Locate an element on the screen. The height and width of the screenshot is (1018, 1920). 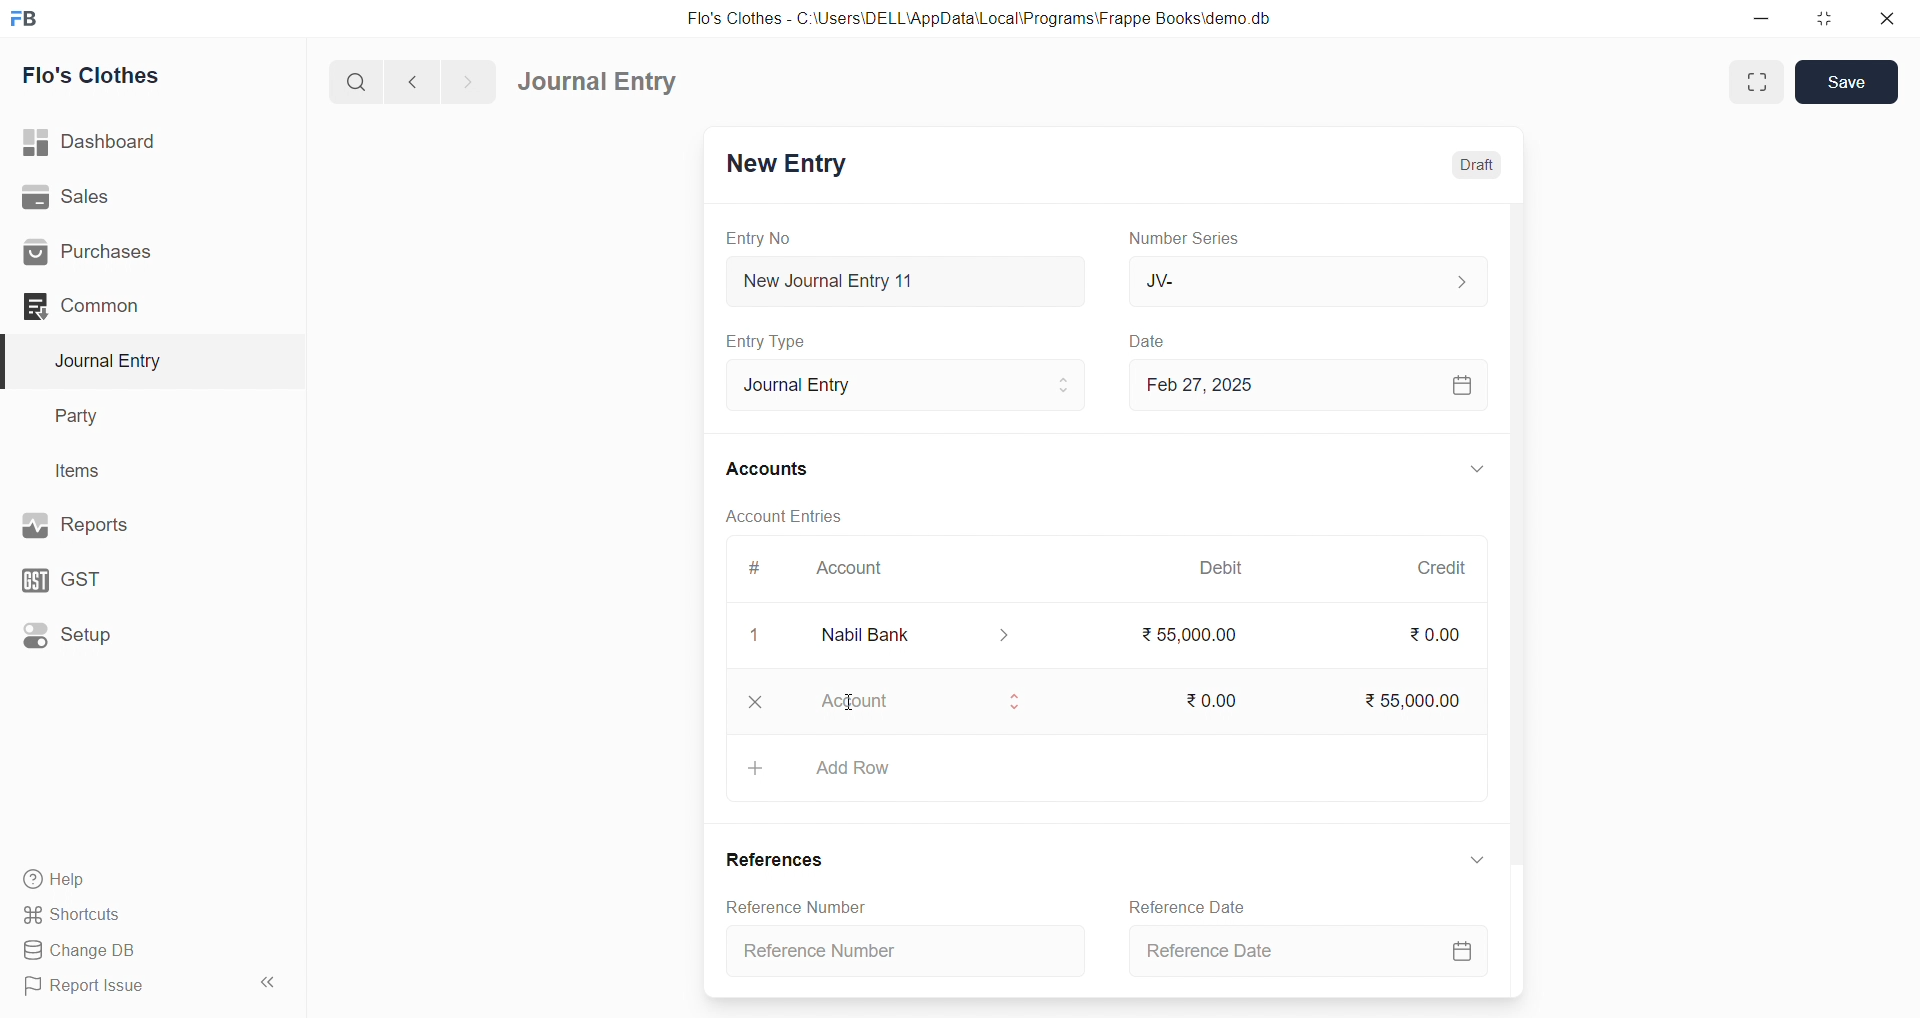
selected is located at coordinates (12, 360).